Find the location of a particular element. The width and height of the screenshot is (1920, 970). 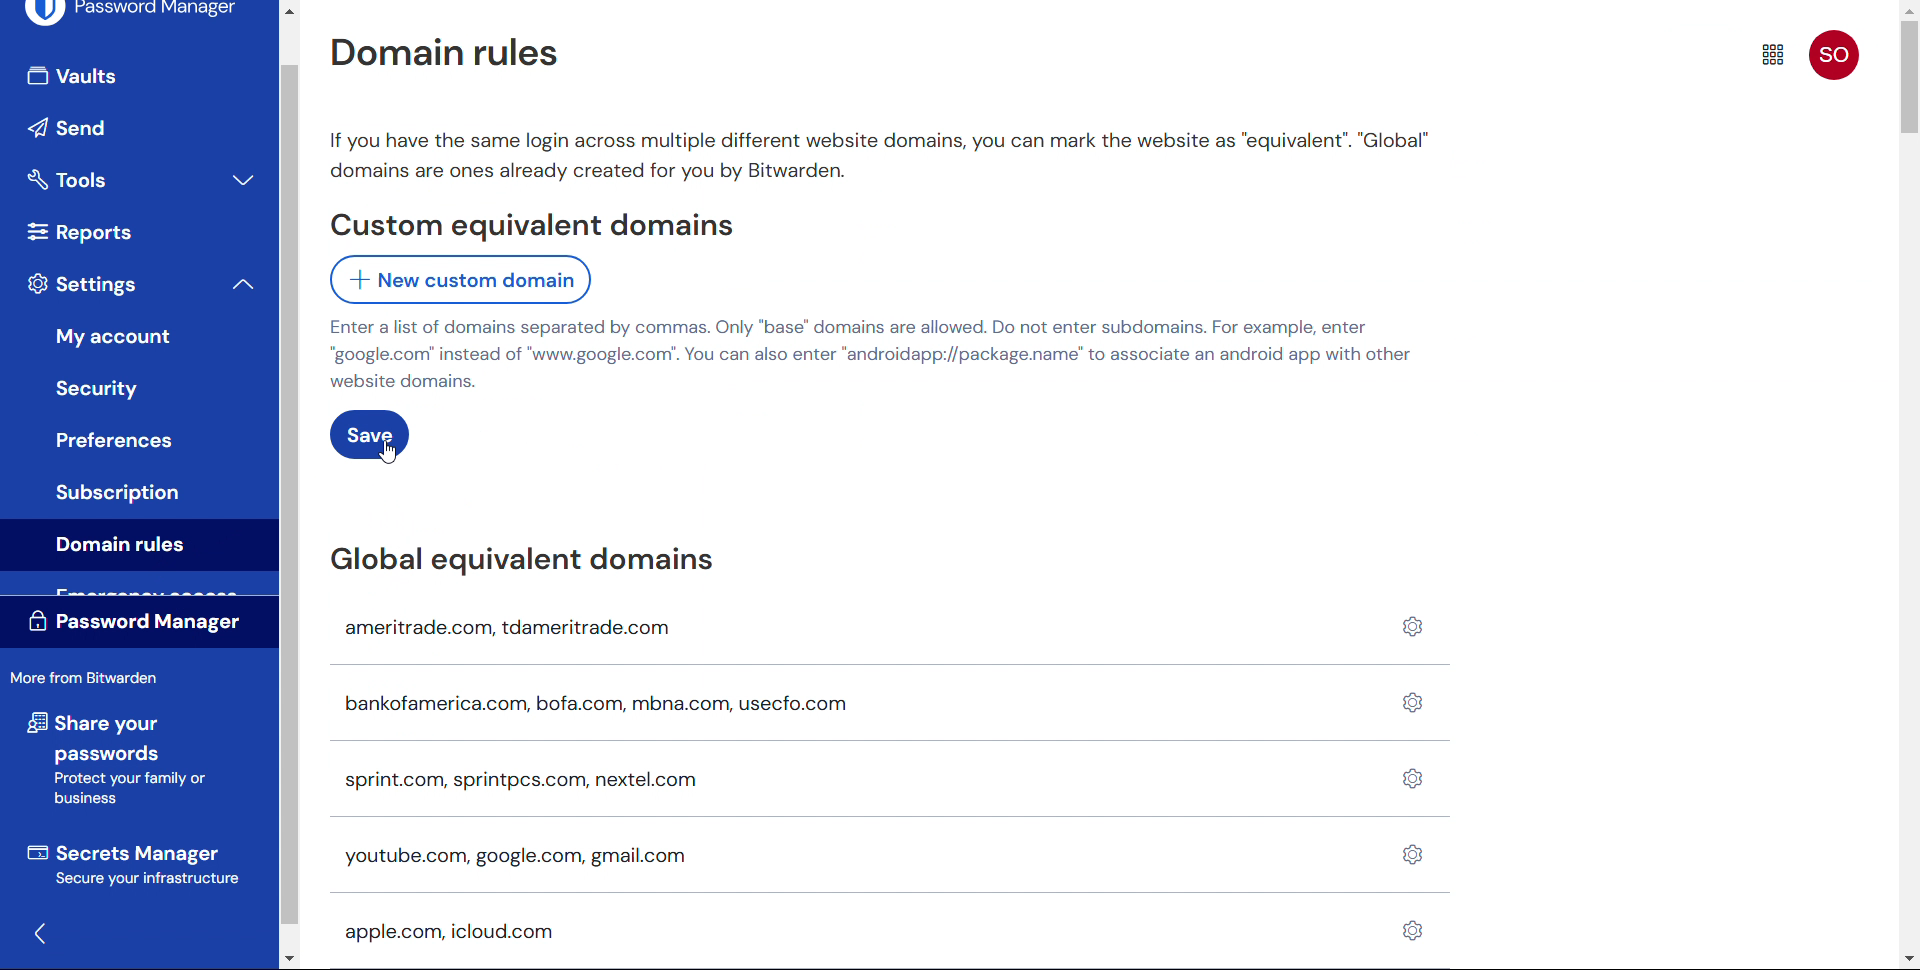

More from Bit Warden is located at coordinates (88, 679).